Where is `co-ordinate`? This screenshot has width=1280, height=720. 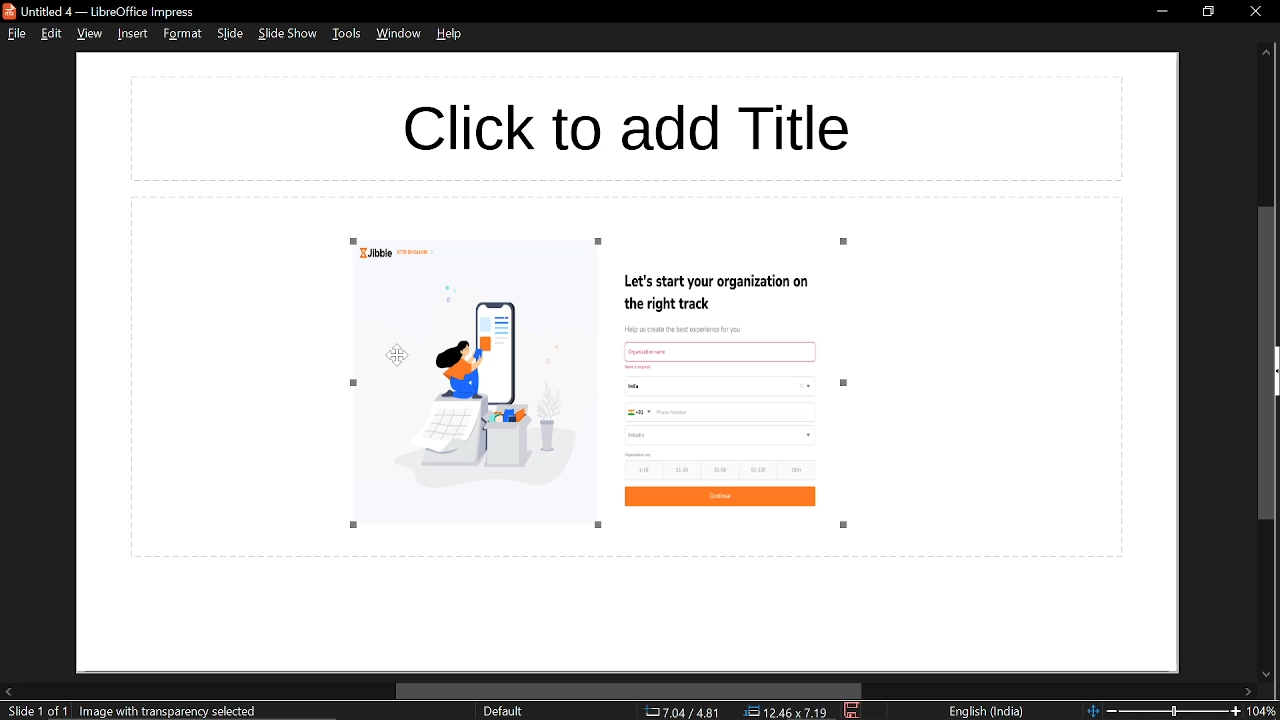 co-ordinate is located at coordinates (682, 712).